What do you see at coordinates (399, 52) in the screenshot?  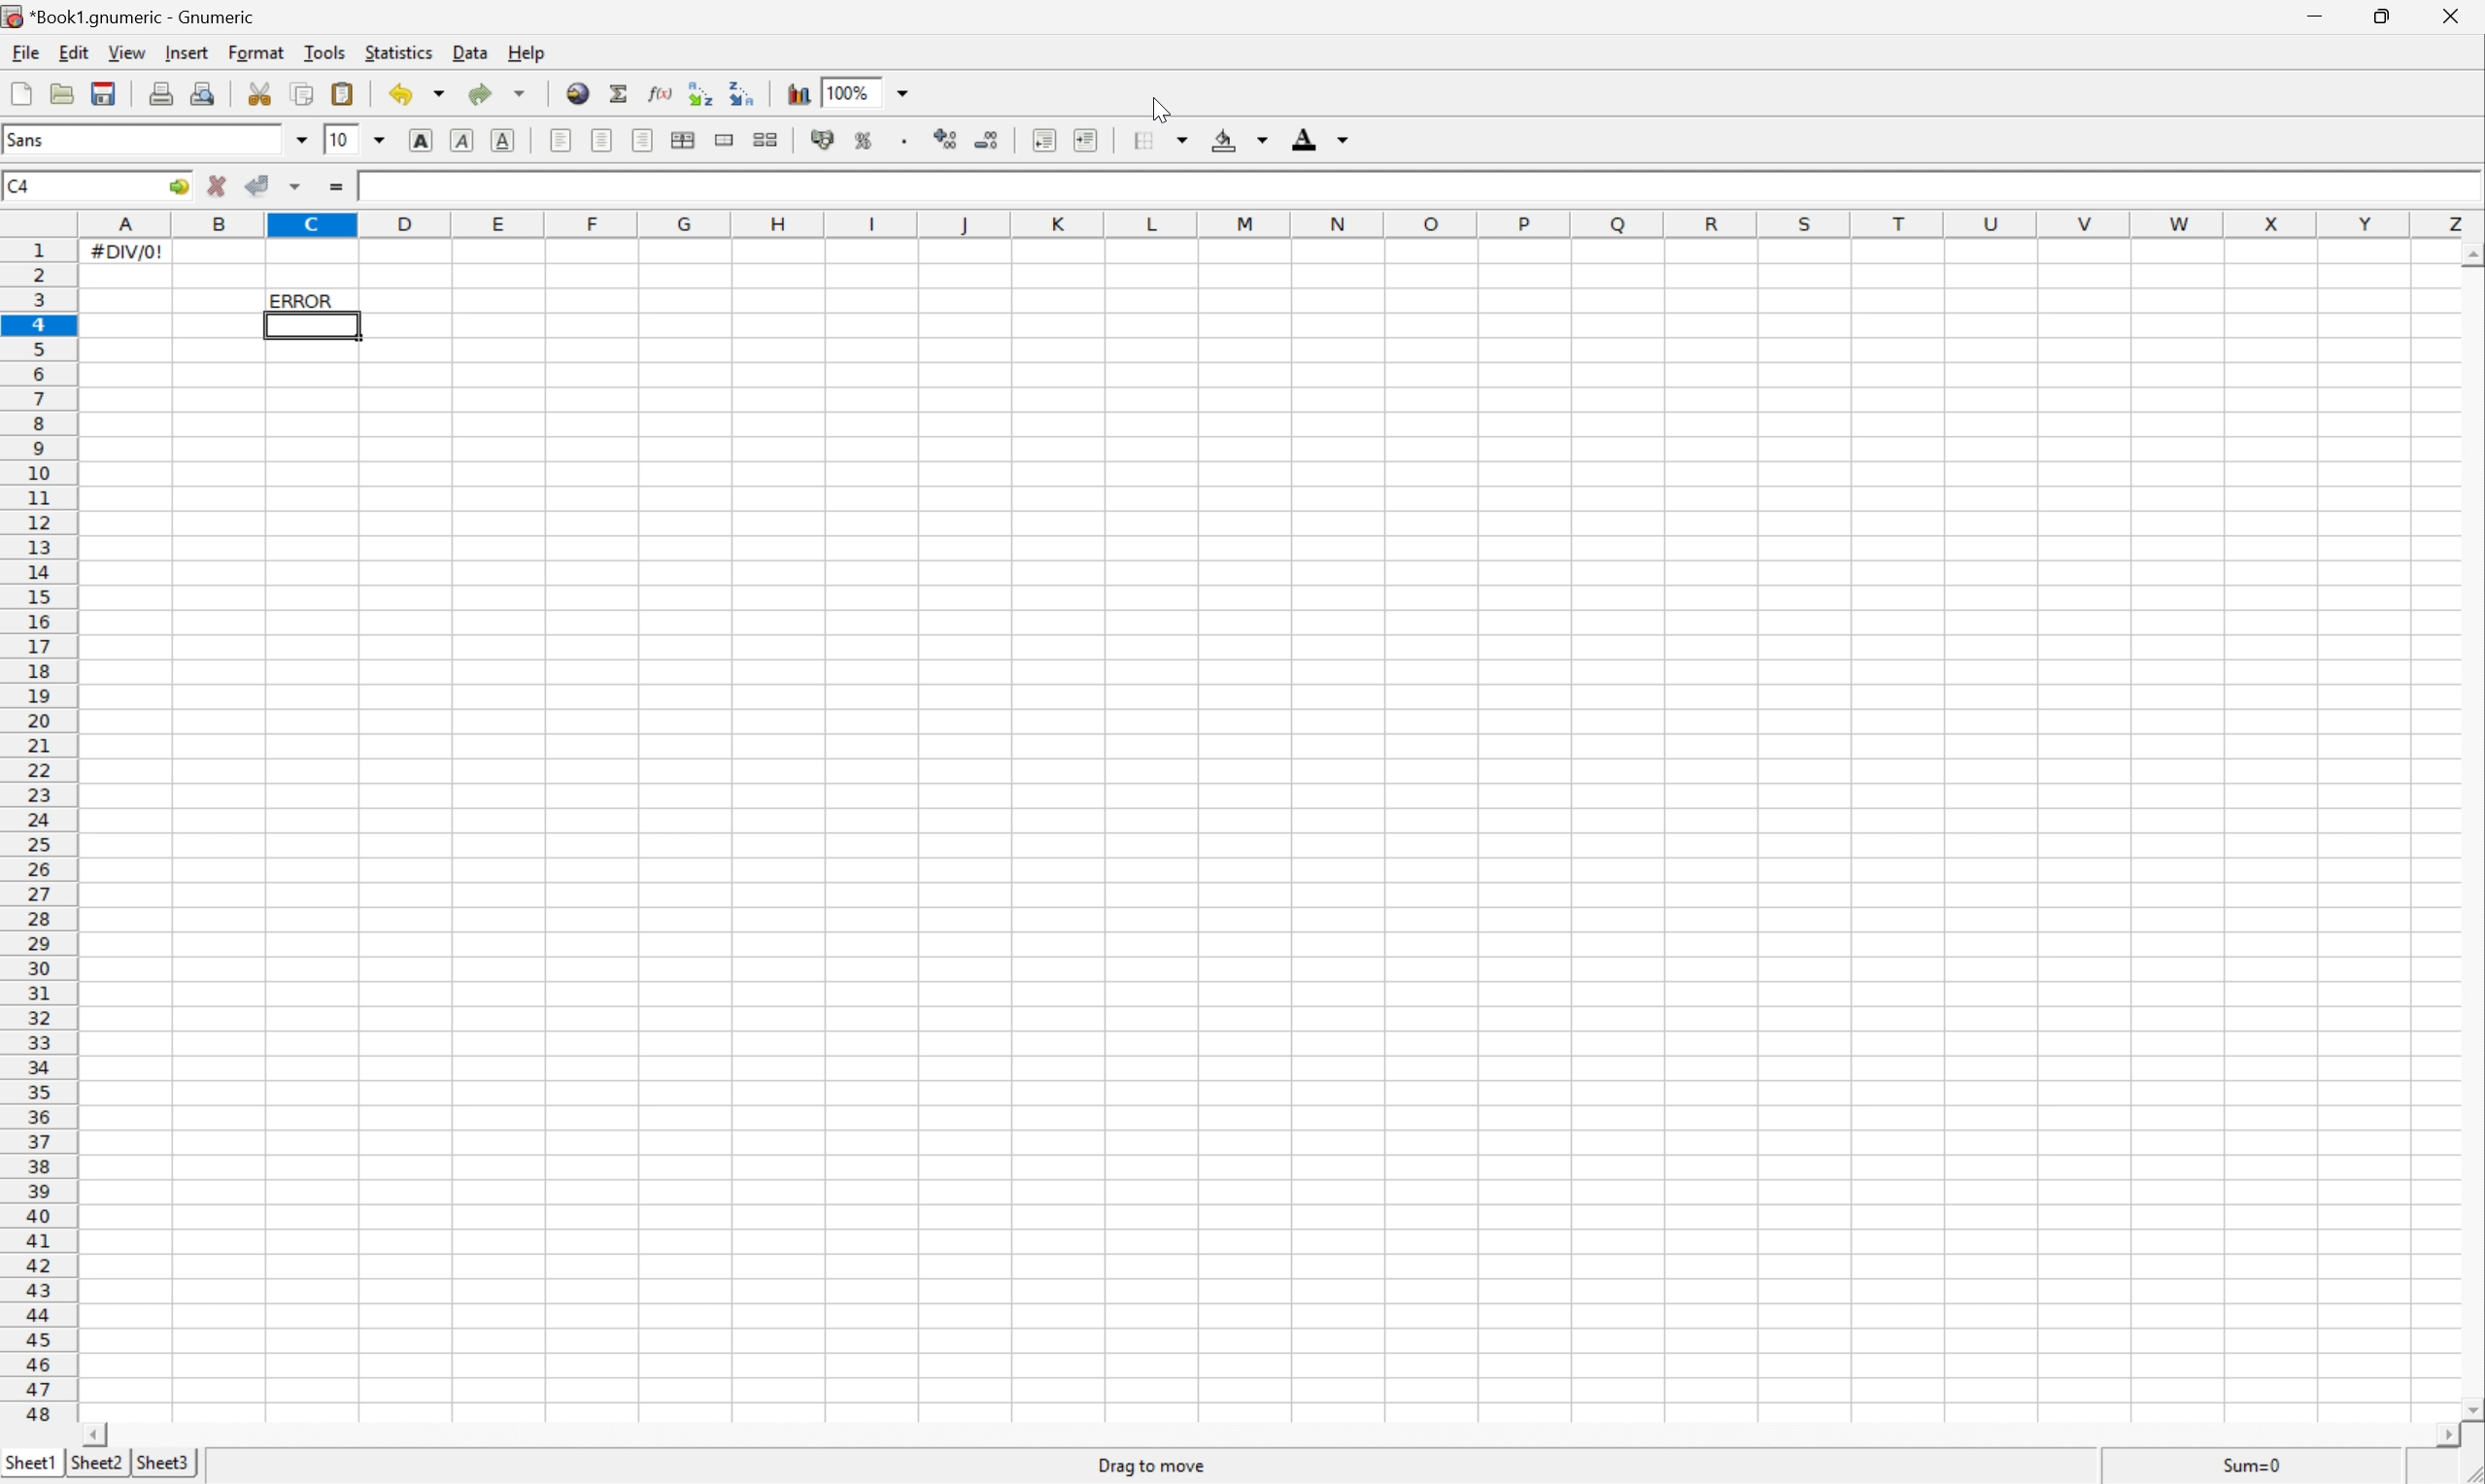 I see `Statistics` at bounding box center [399, 52].